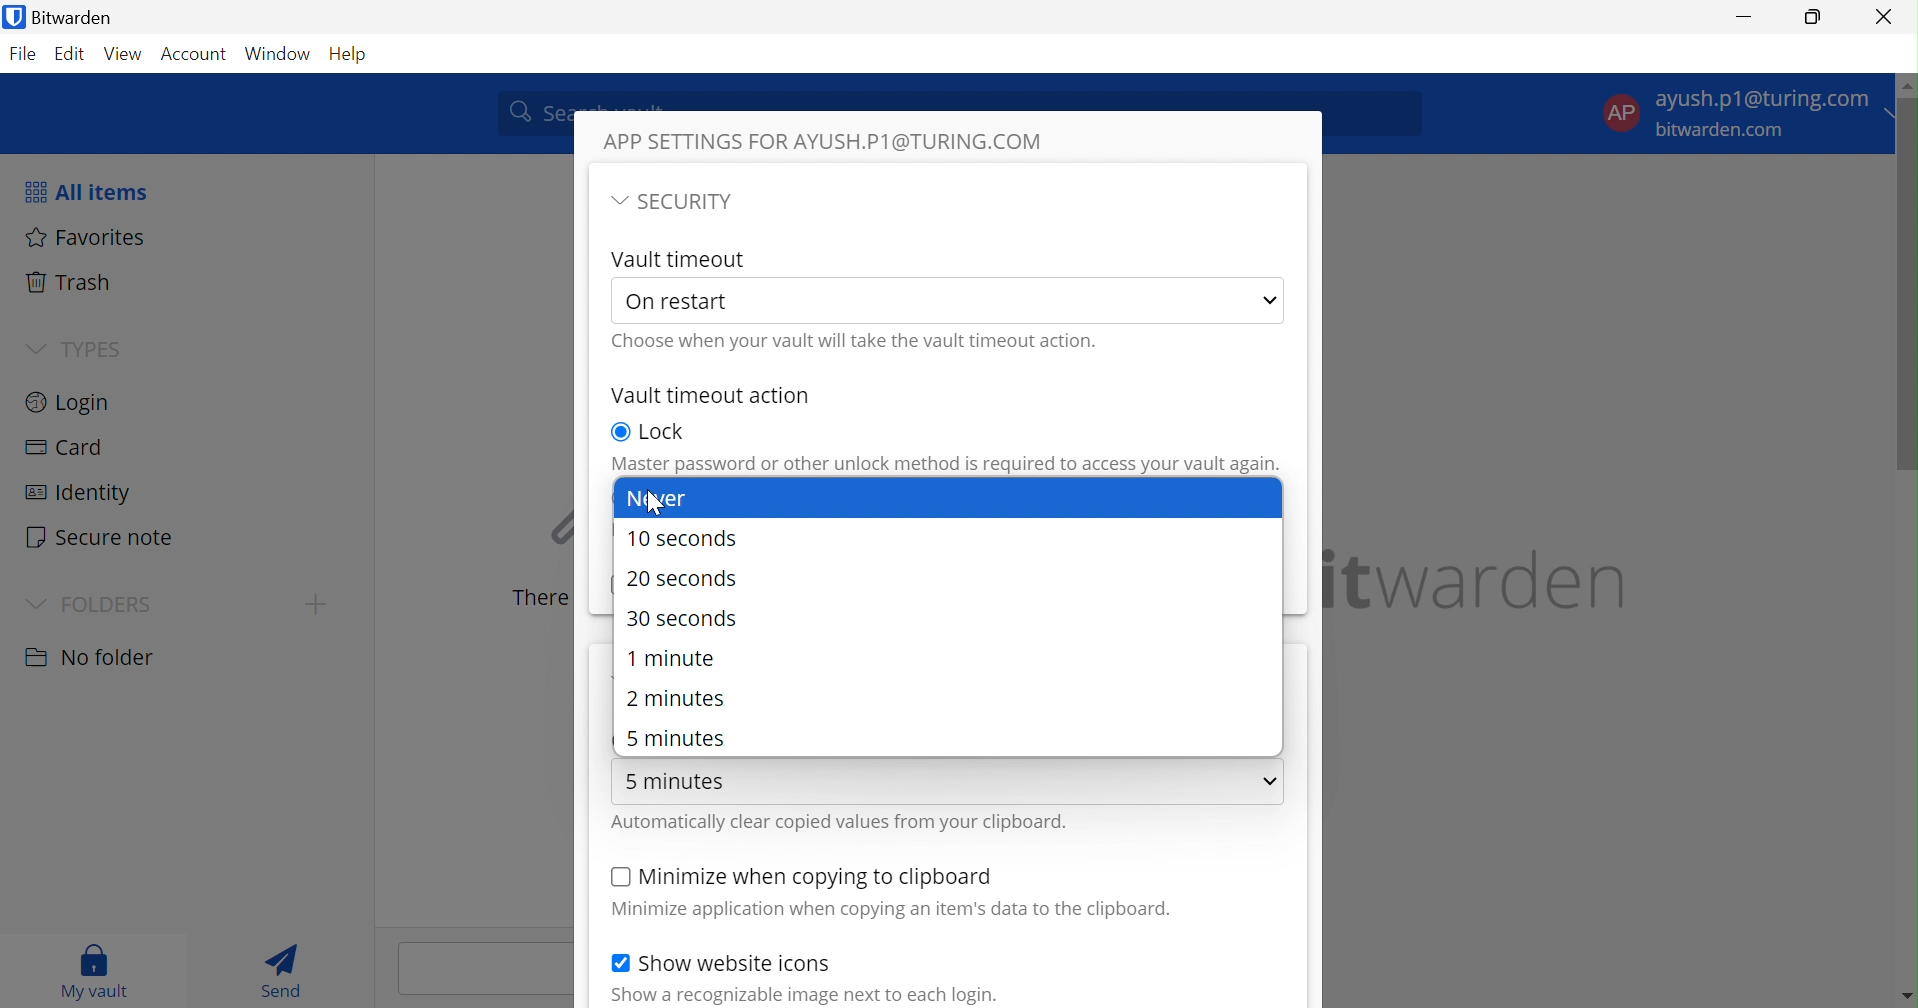  Describe the element at coordinates (86, 492) in the screenshot. I see `Identity` at that location.